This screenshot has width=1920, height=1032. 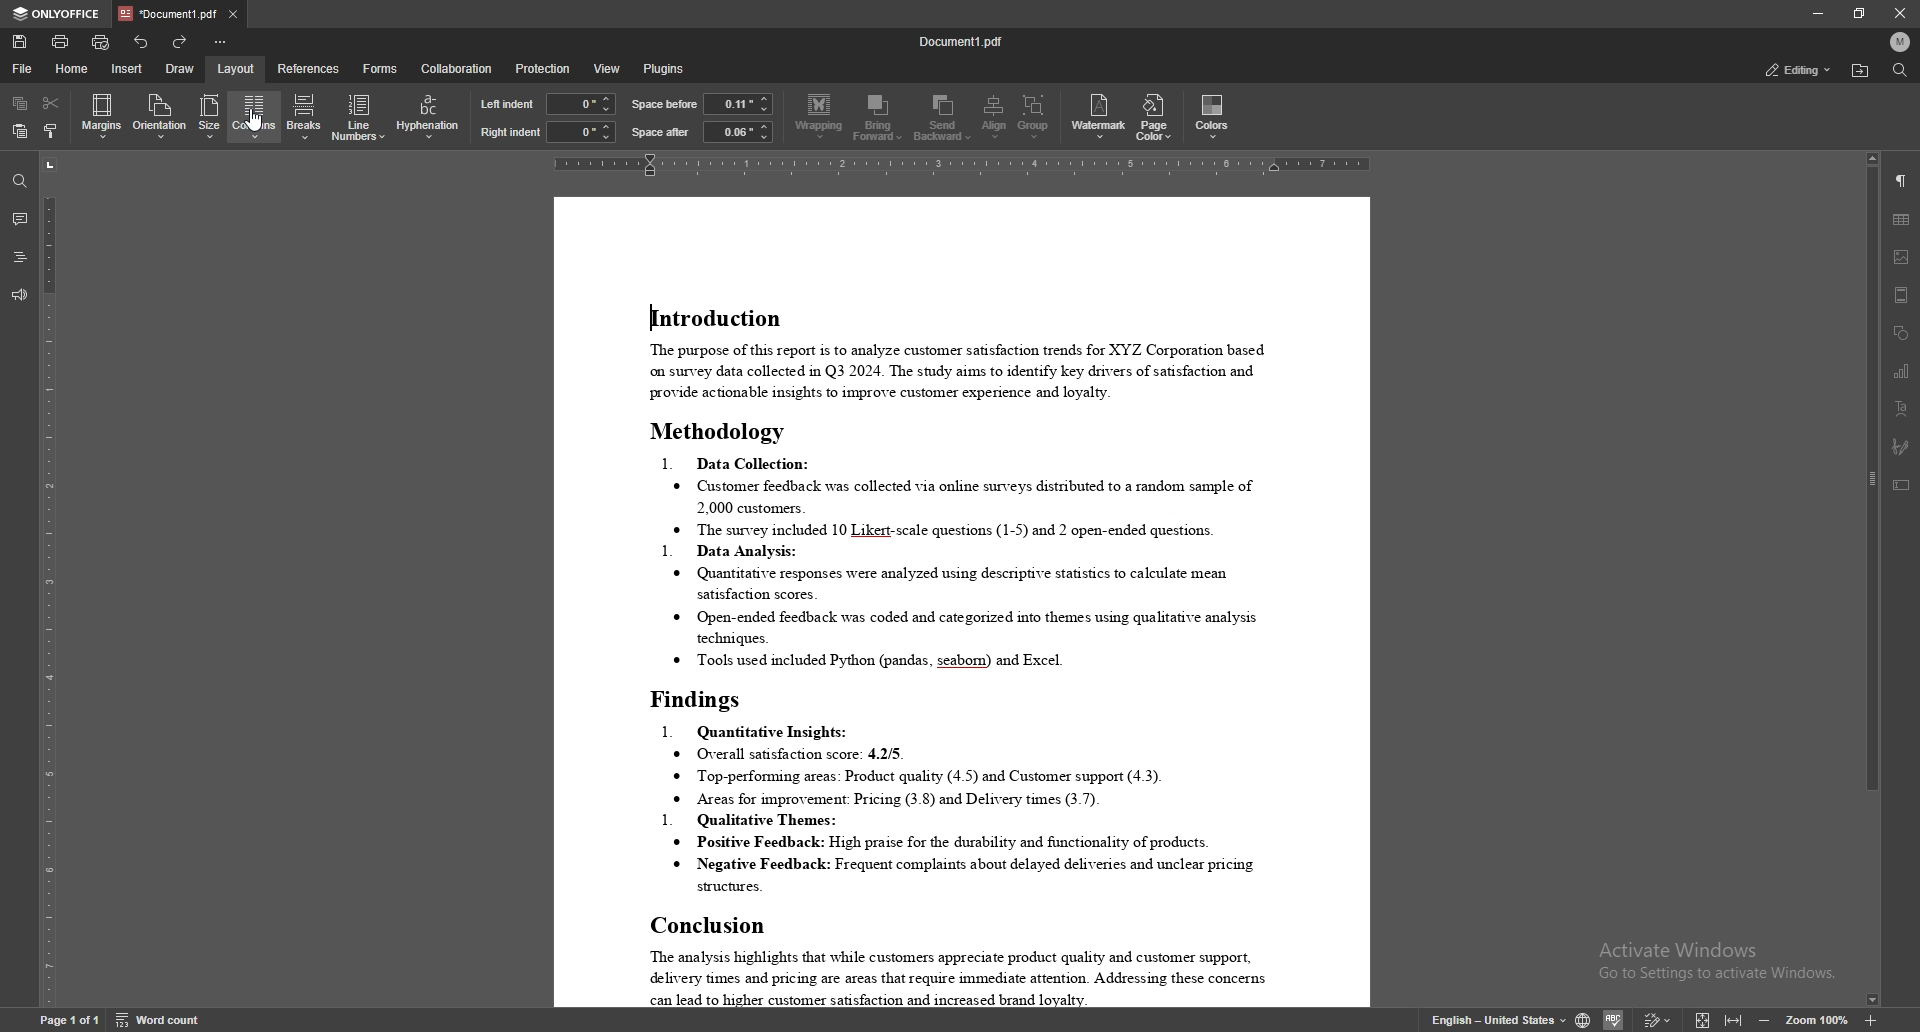 What do you see at coordinates (1860, 13) in the screenshot?
I see `resize` at bounding box center [1860, 13].